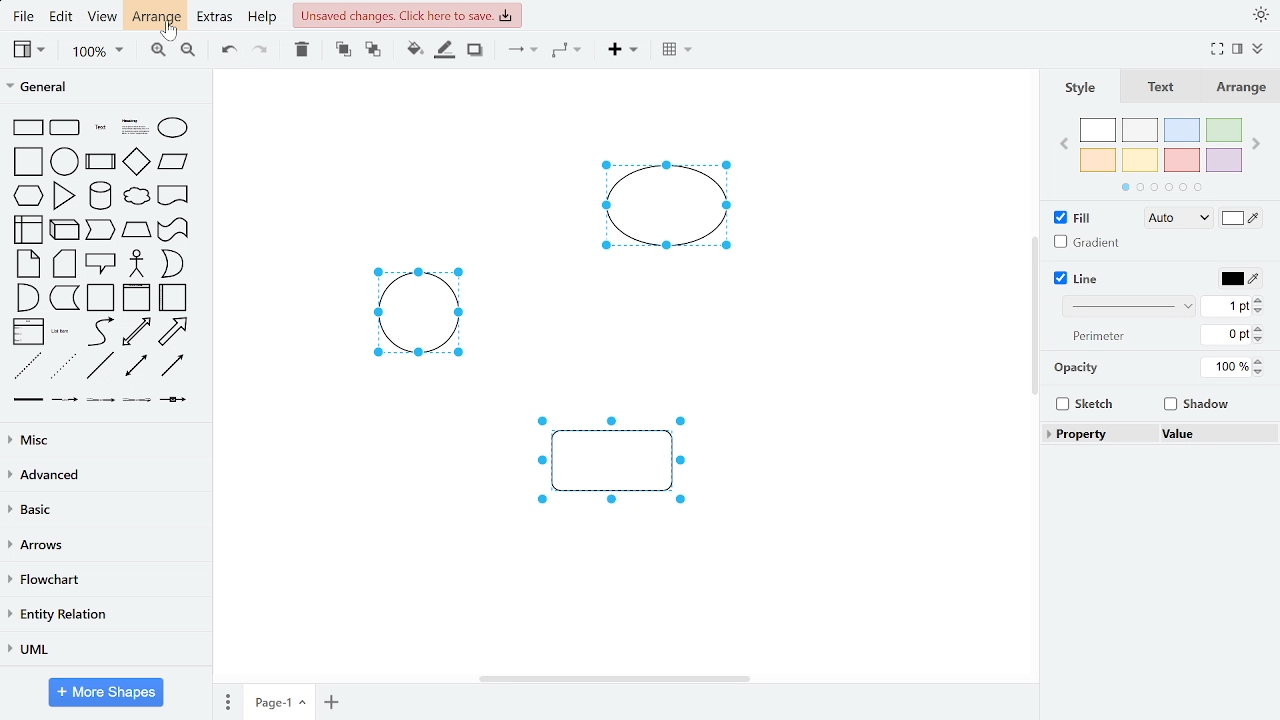 The width and height of the screenshot is (1280, 720). What do you see at coordinates (1073, 216) in the screenshot?
I see `Fill` at bounding box center [1073, 216].